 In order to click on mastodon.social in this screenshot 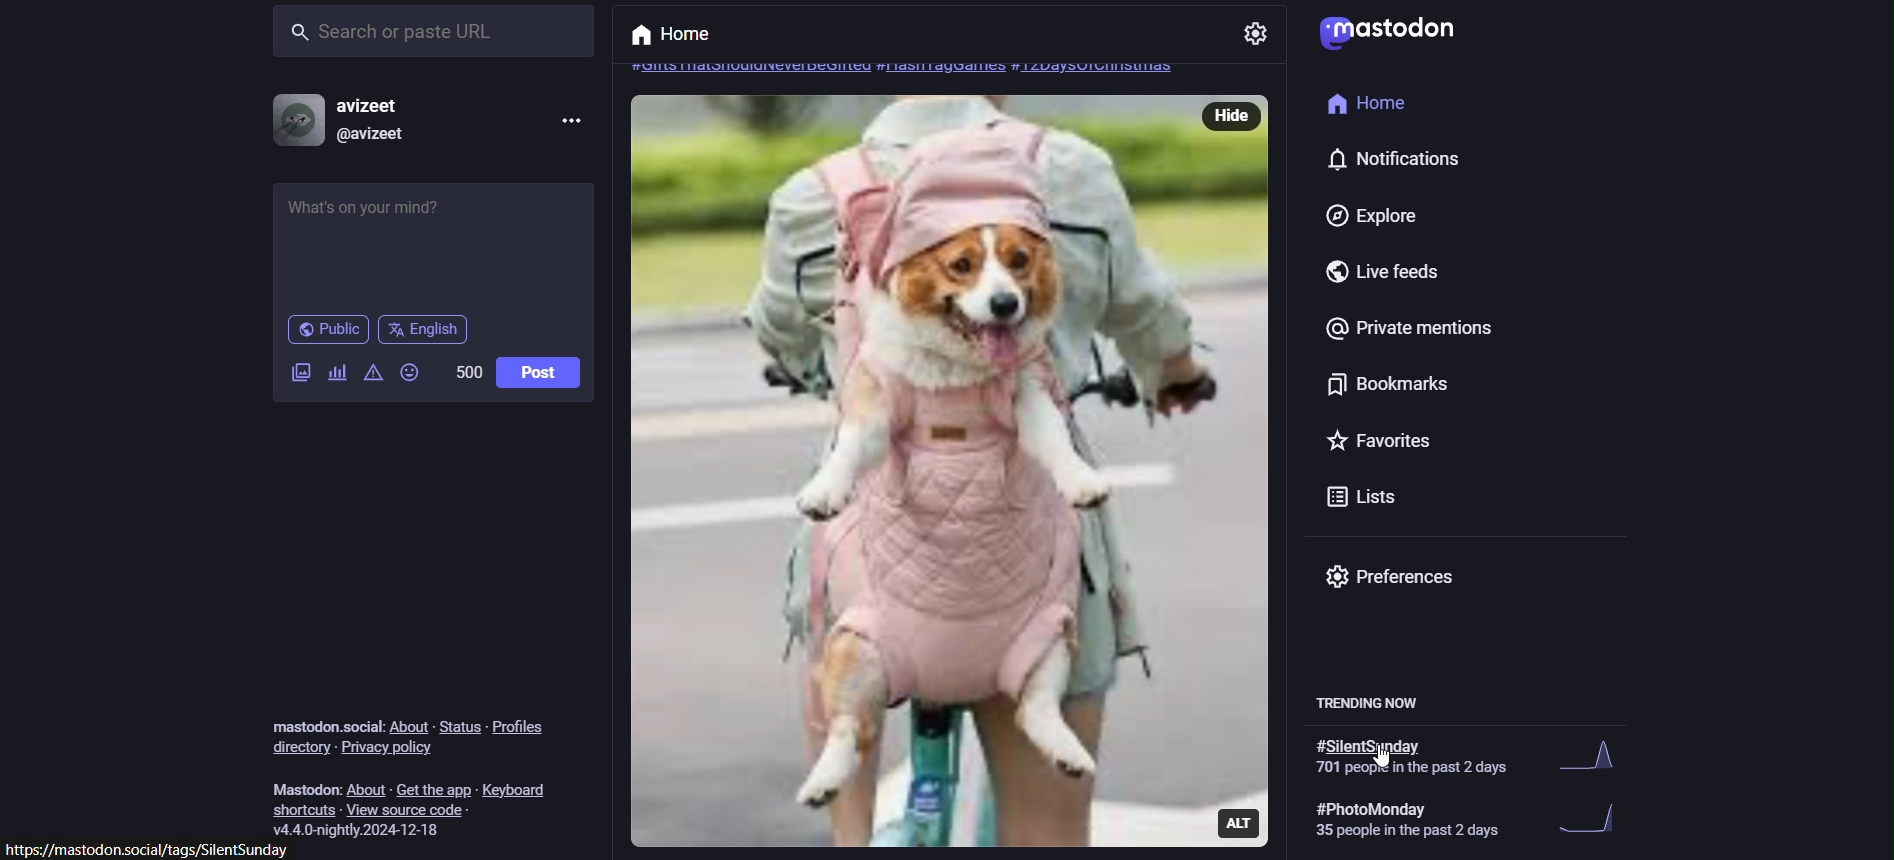, I will do `click(321, 723)`.